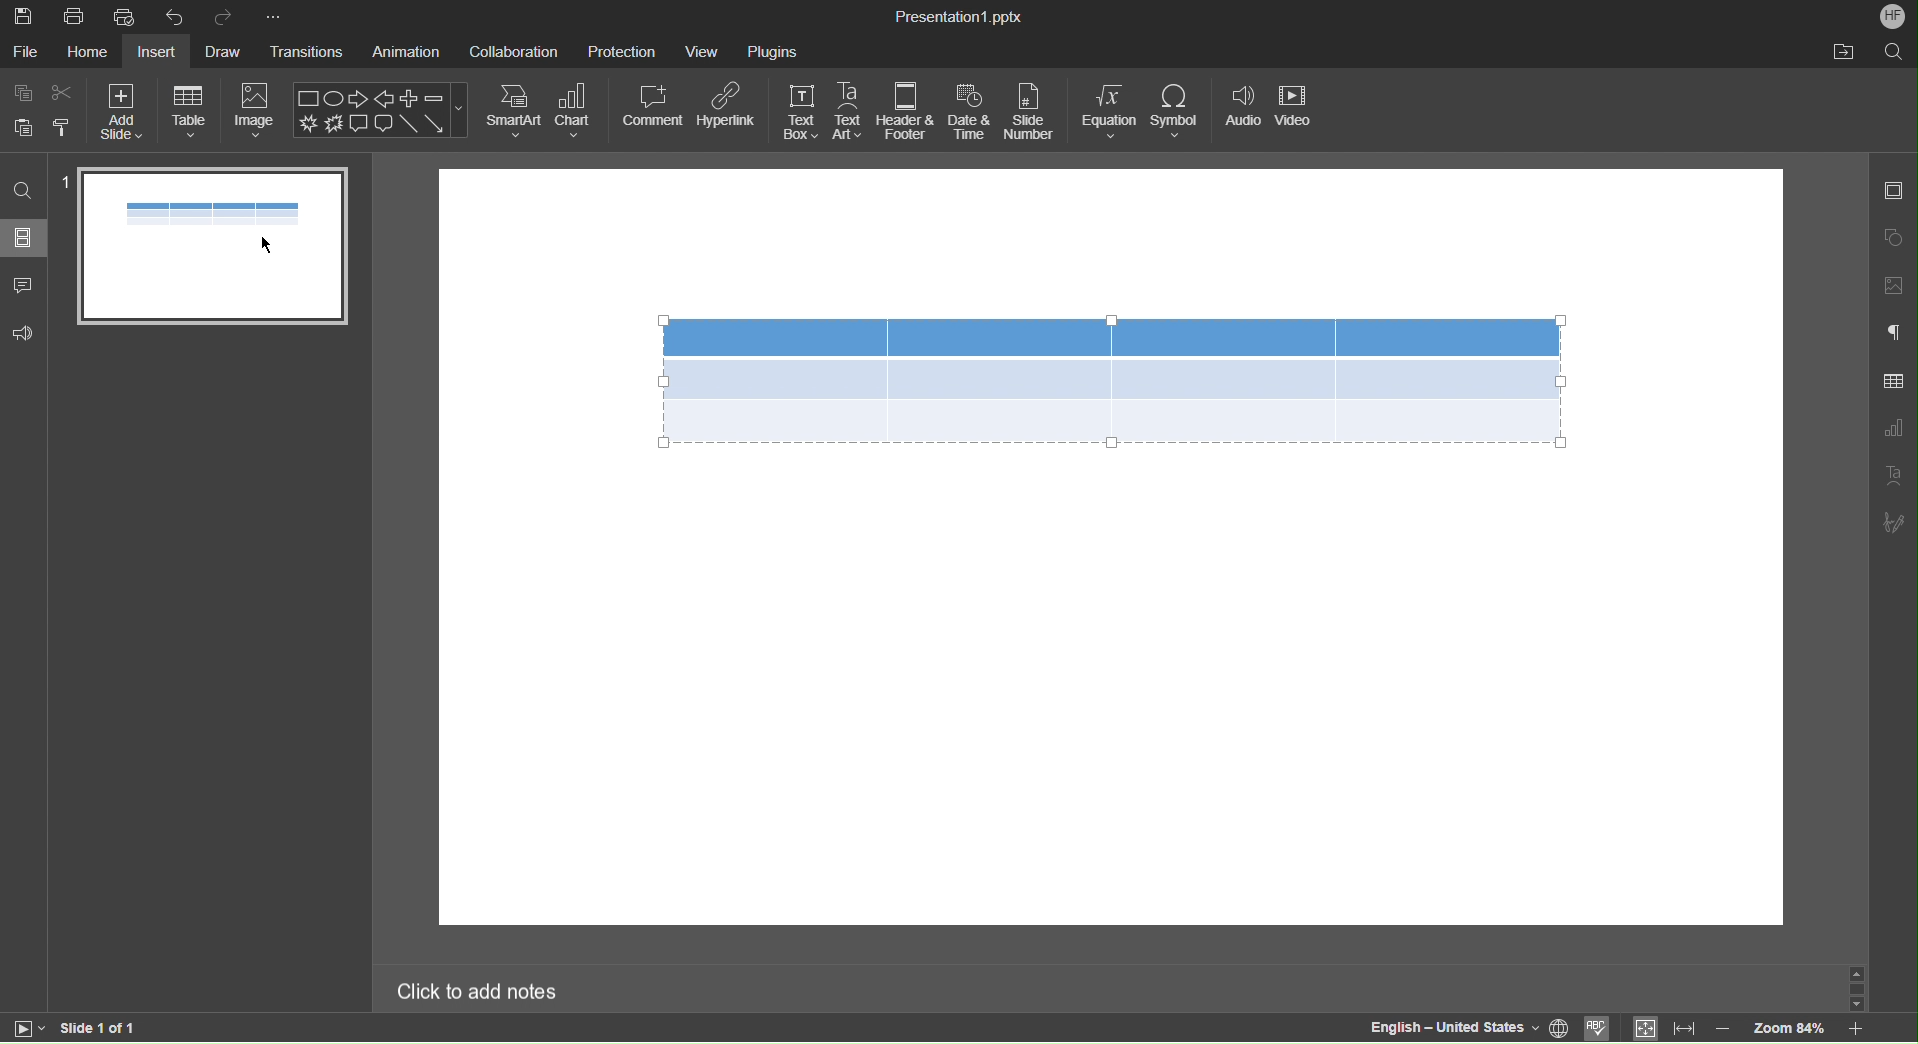 The image size is (1918, 1044). Describe the element at coordinates (61, 127) in the screenshot. I see `Copy Style` at that location.